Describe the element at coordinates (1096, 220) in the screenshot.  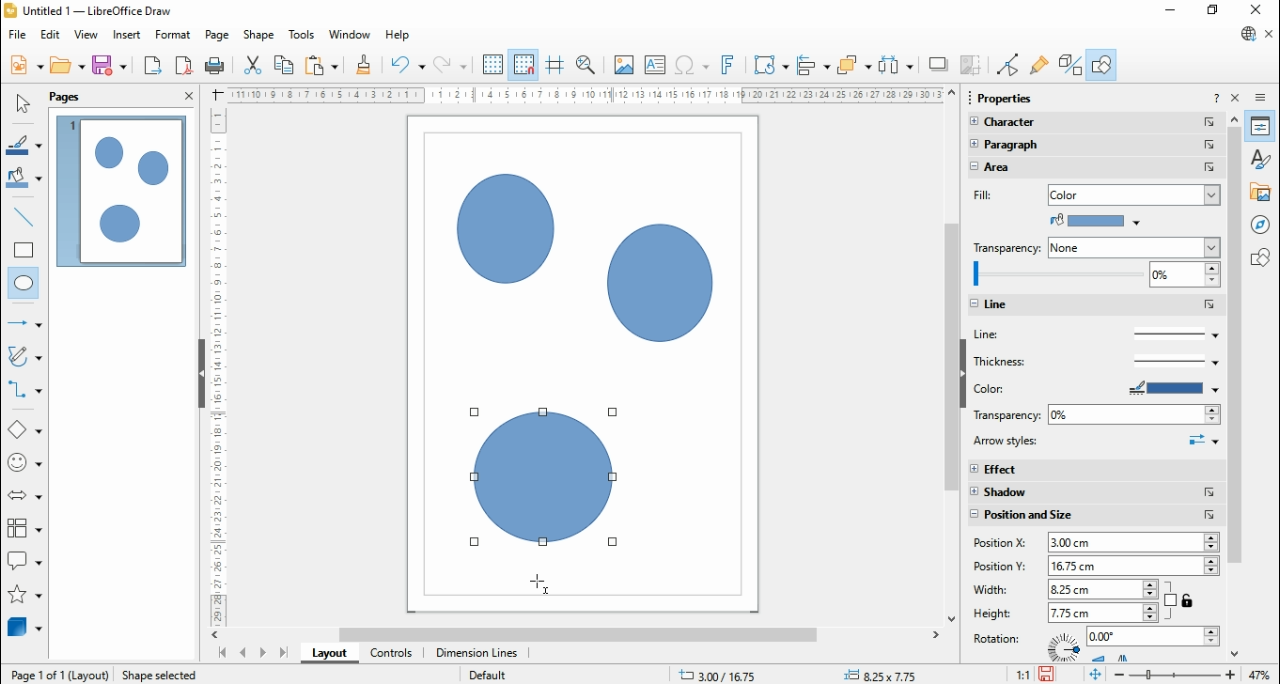
I see `paint bucket color` at that location.